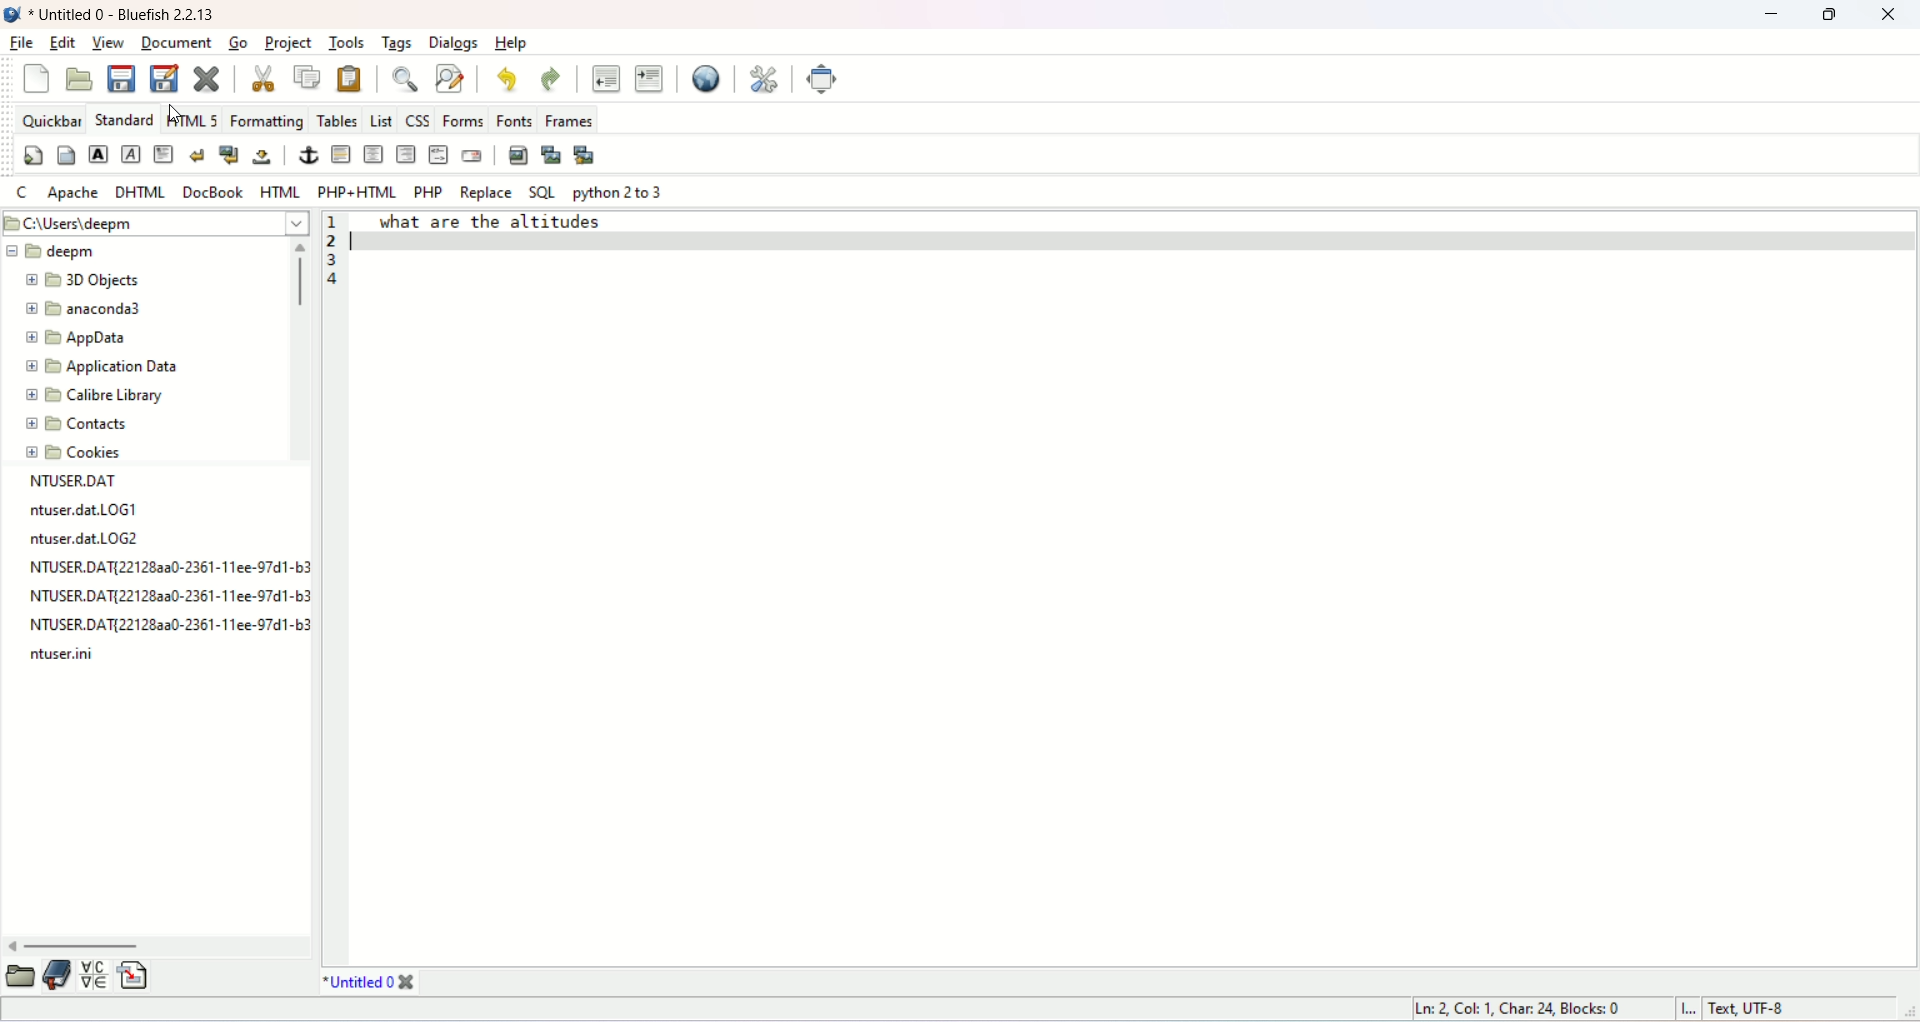 This screenshot has width=1920, height=1022. I want to click on minimize, so click(1771, 17).